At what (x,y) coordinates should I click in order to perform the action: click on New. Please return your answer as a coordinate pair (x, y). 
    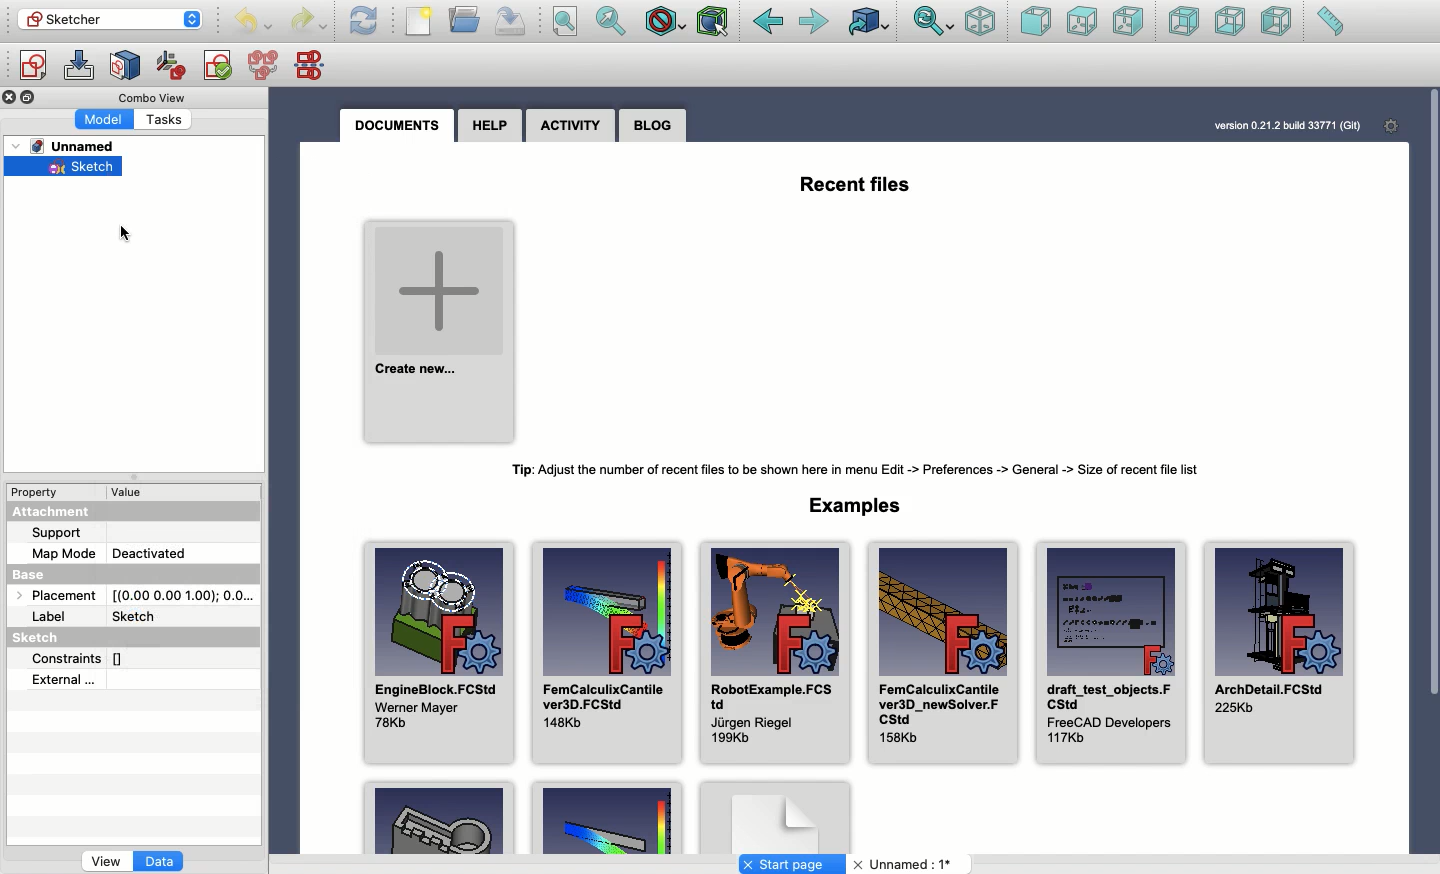
    Looking at the image, I should click on (419, 21).